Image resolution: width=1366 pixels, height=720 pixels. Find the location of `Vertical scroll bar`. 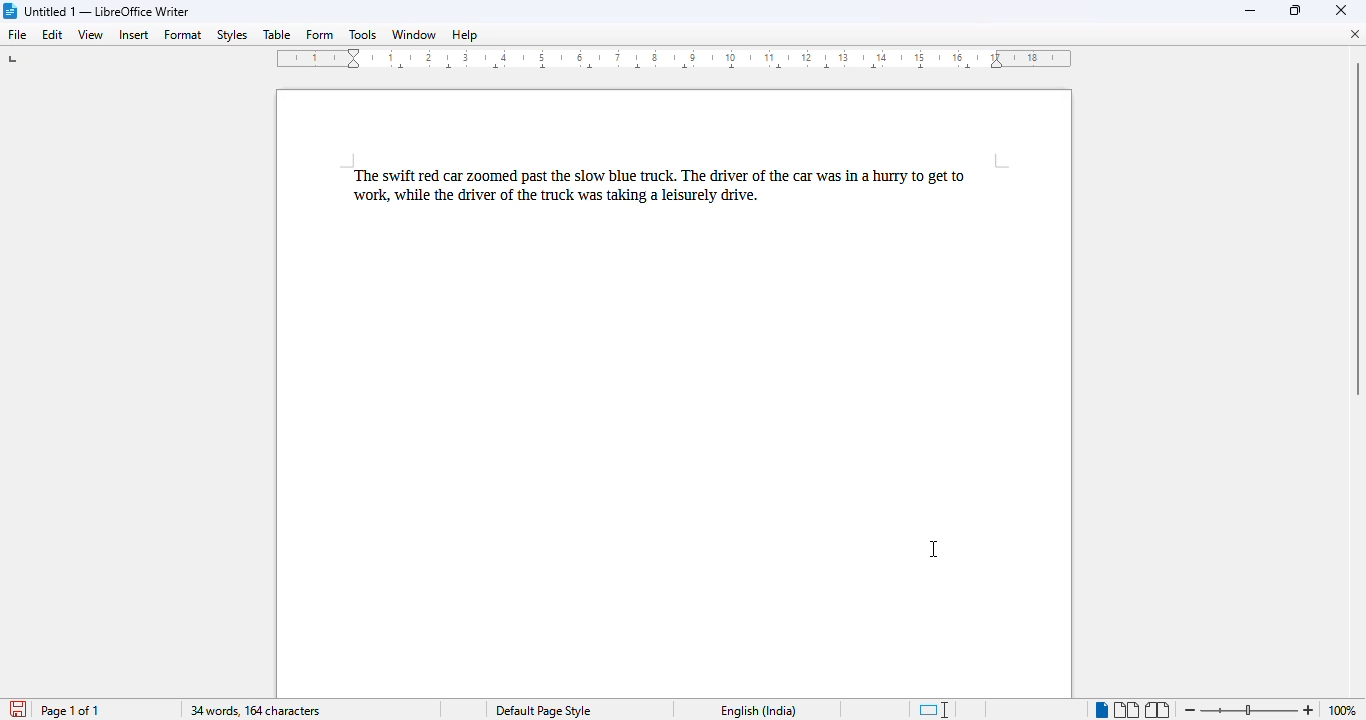

Vertical scroll bar is located at coordinates (1357, 227).